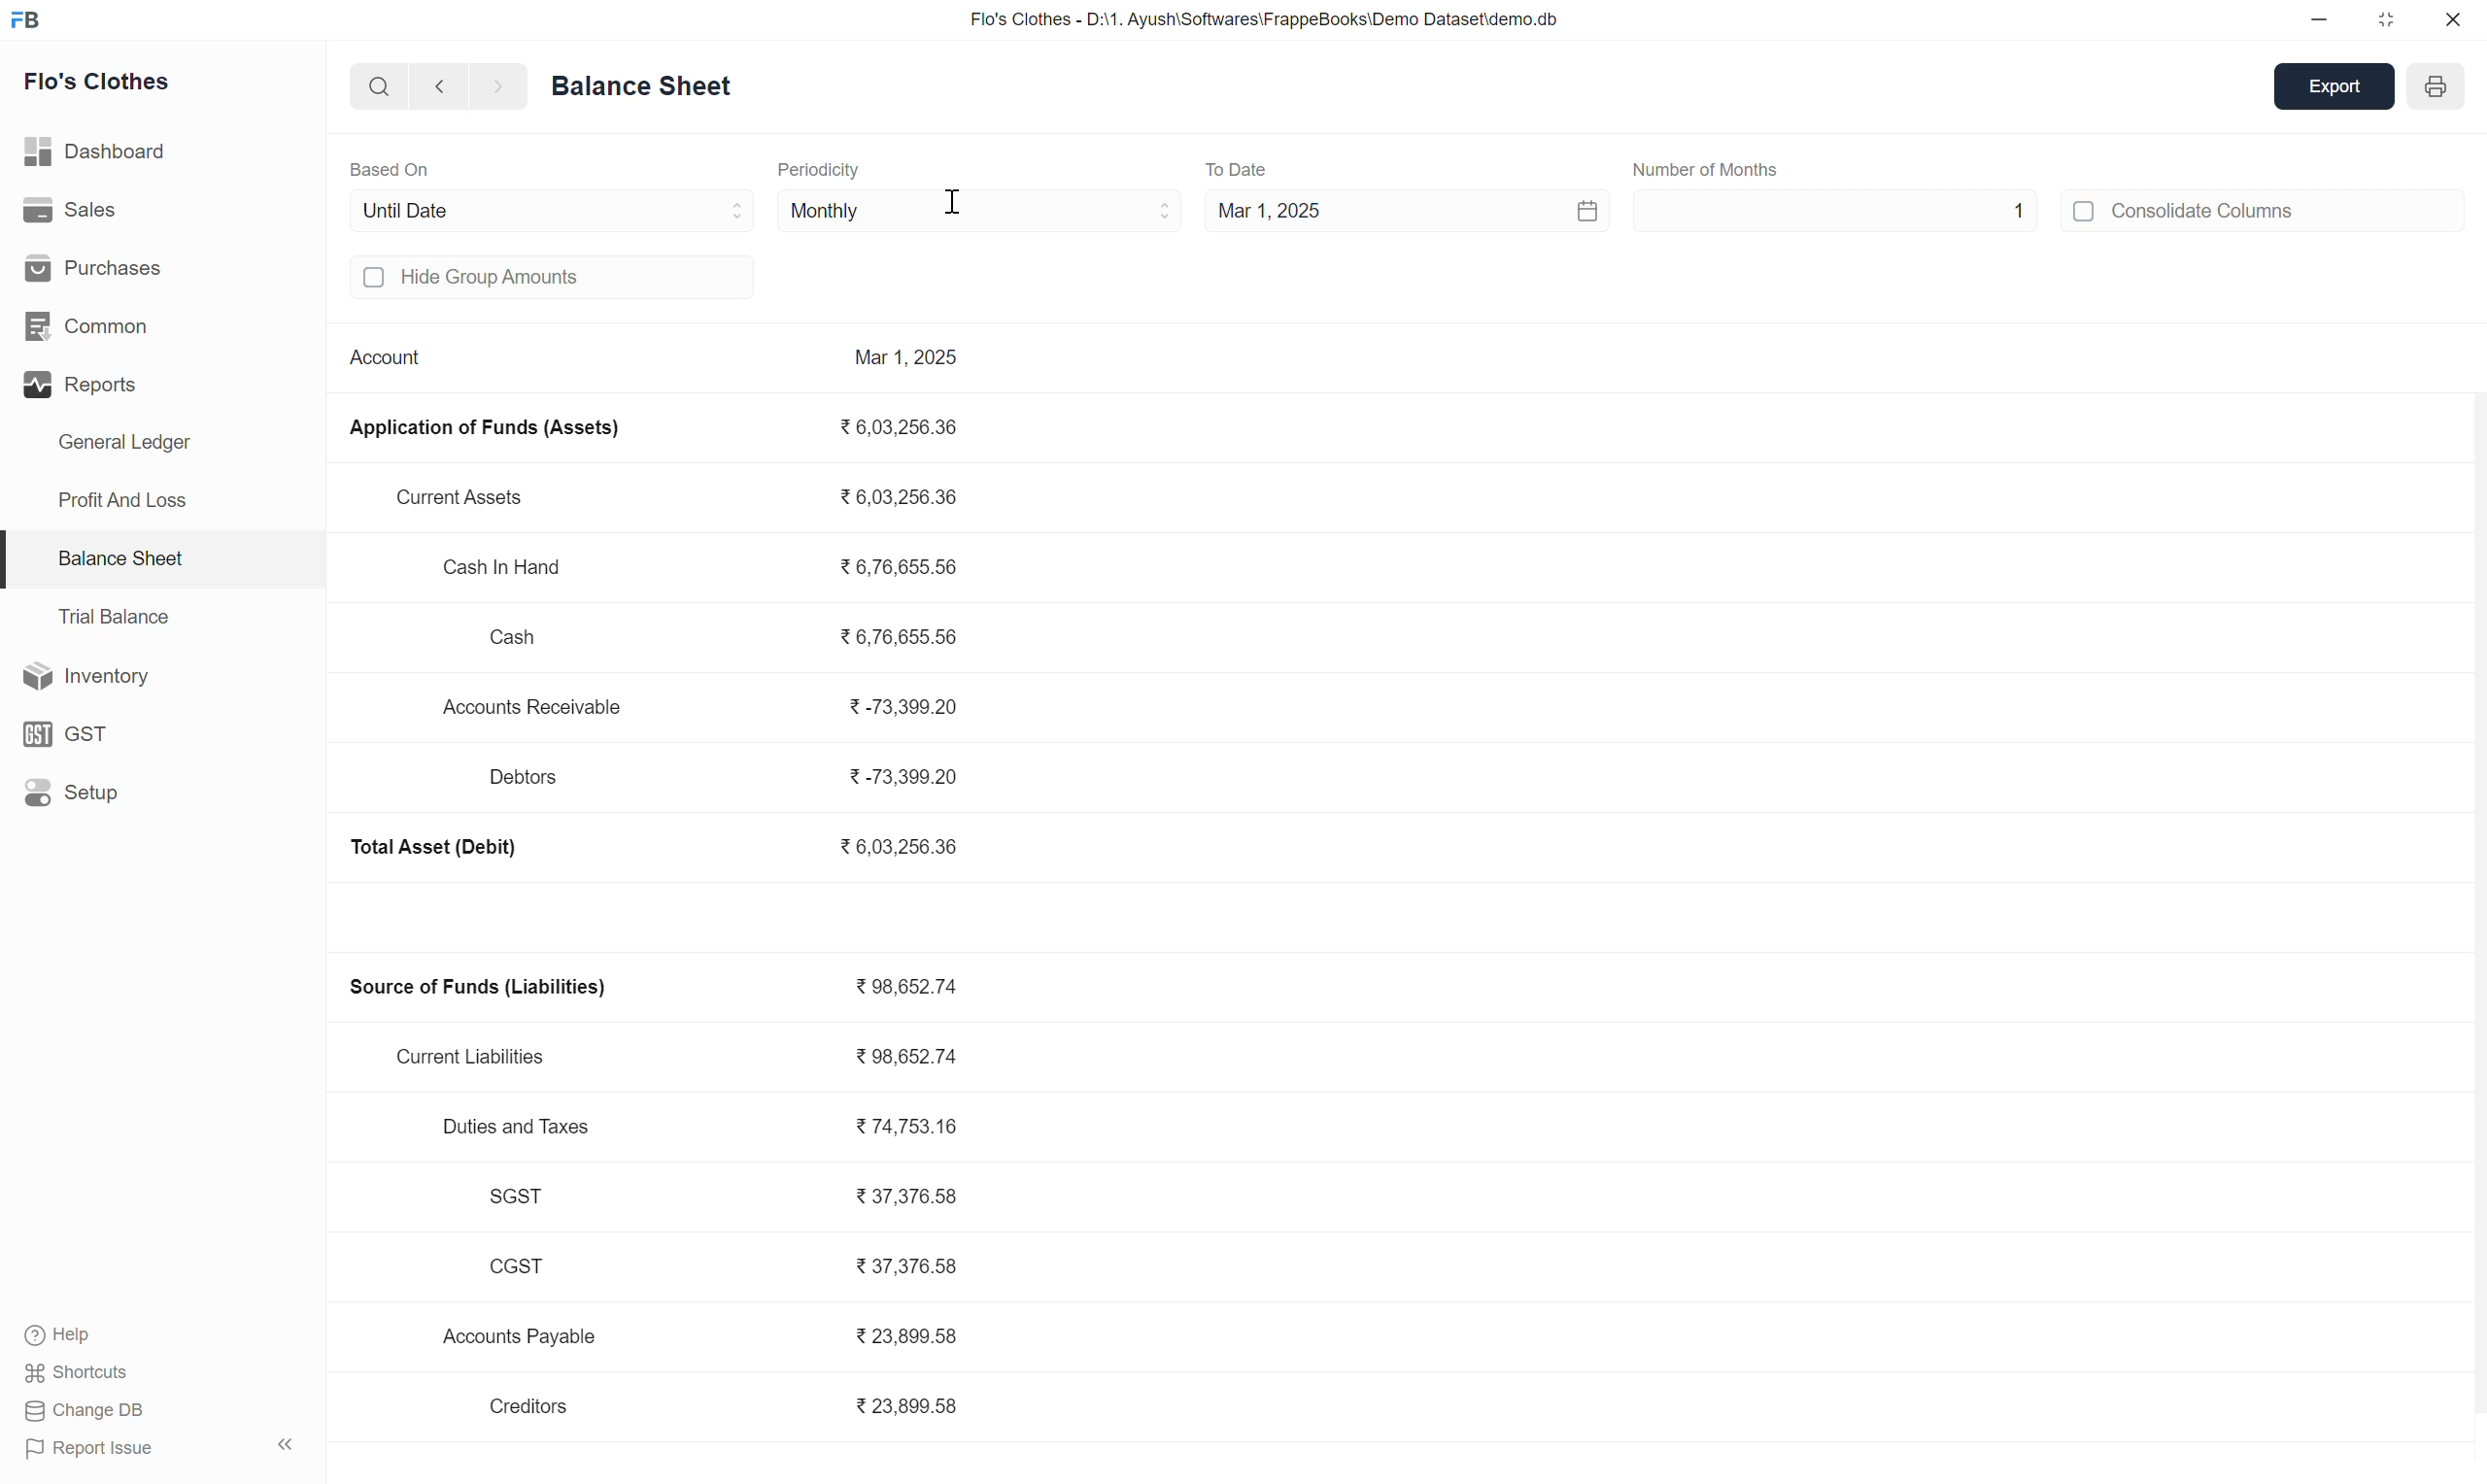 The height and width of the screenshot is (1484, 2487). What do you see at coordinates (661, 428) in the screenshot?
I see `Application of Funds (Assets) ¥6,03,256.36` at bounding box center [661, 428].